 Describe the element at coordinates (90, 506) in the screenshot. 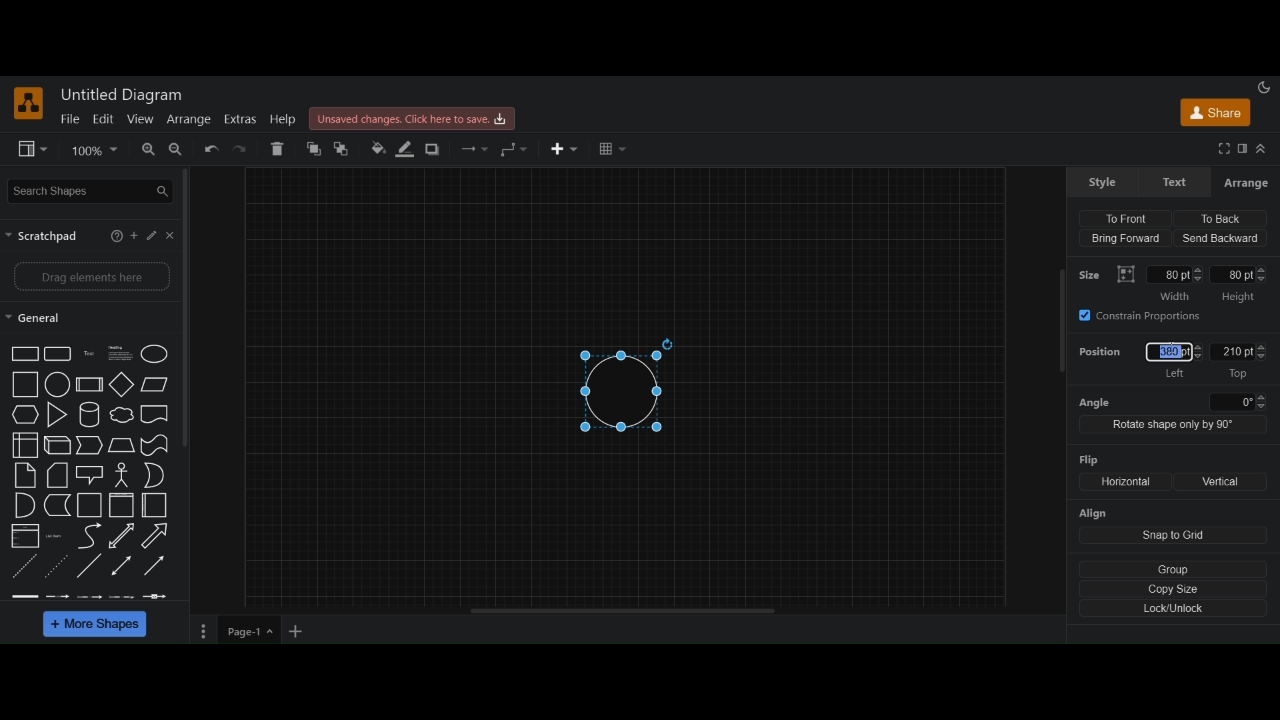

I see `Square` at that location.